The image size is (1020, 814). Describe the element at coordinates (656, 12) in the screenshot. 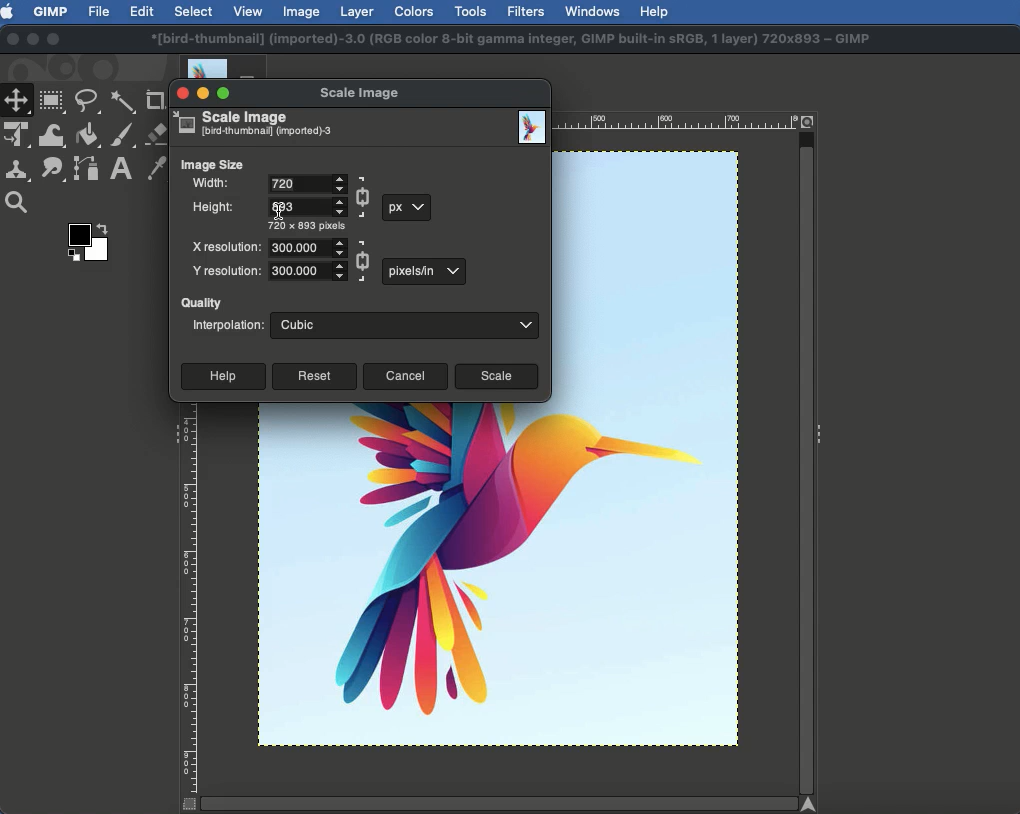

I see `Help` at that location.